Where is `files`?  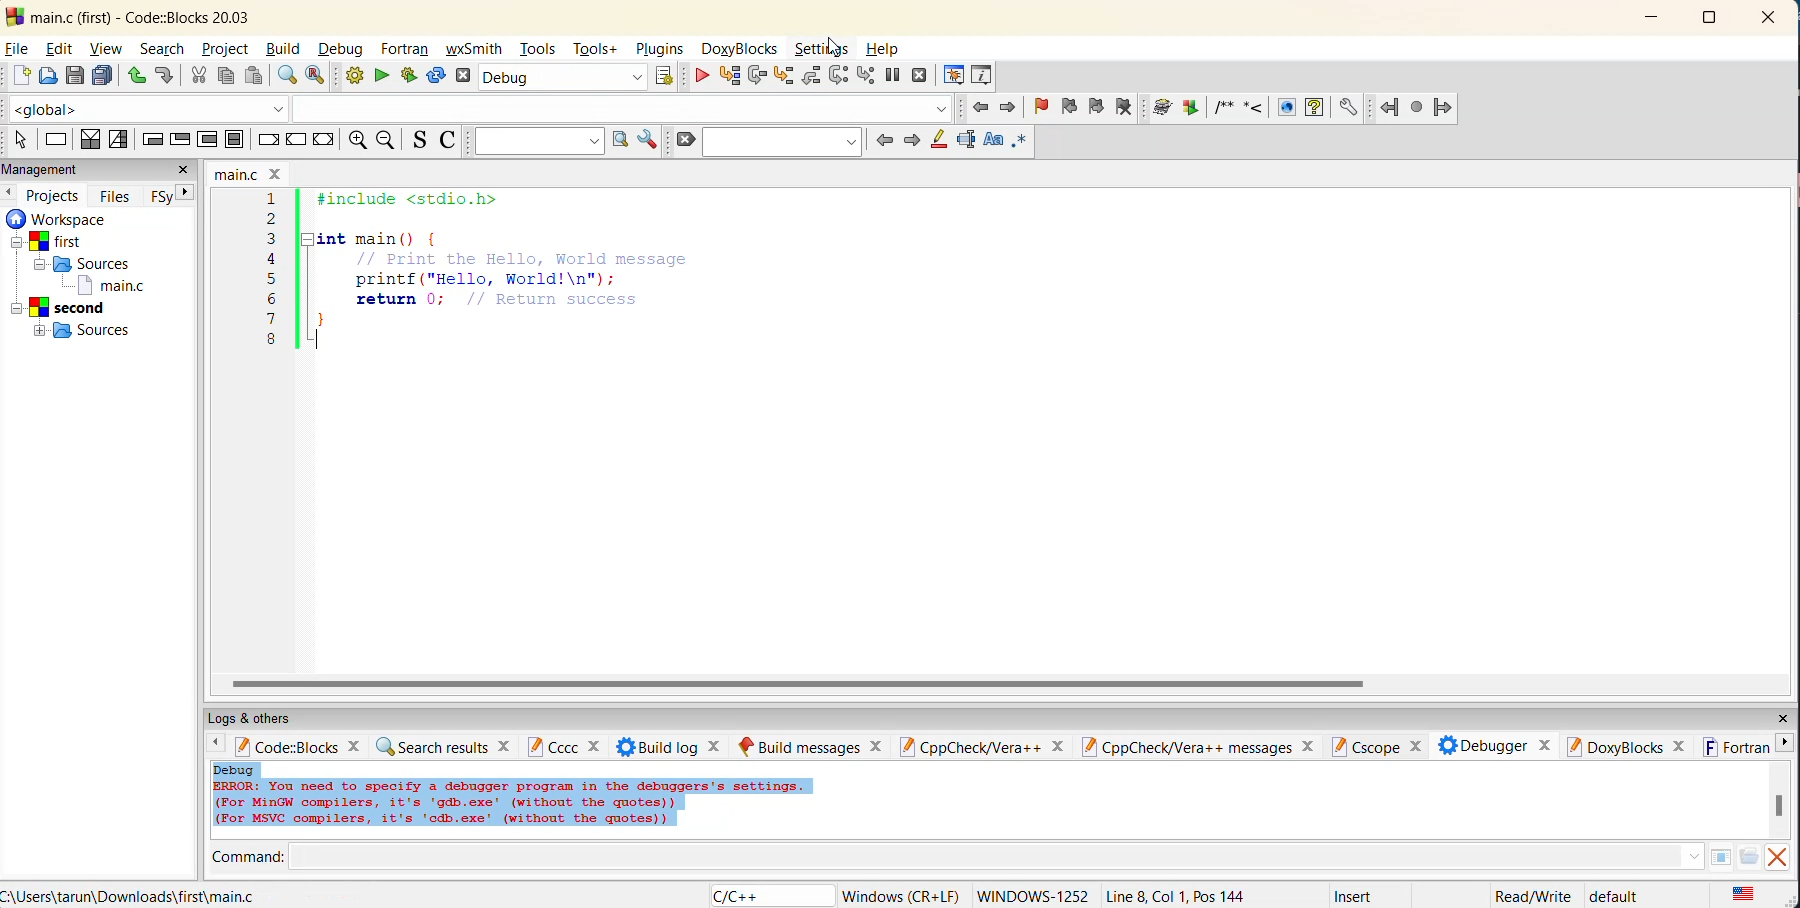
files is located at coordinates (119, 195).